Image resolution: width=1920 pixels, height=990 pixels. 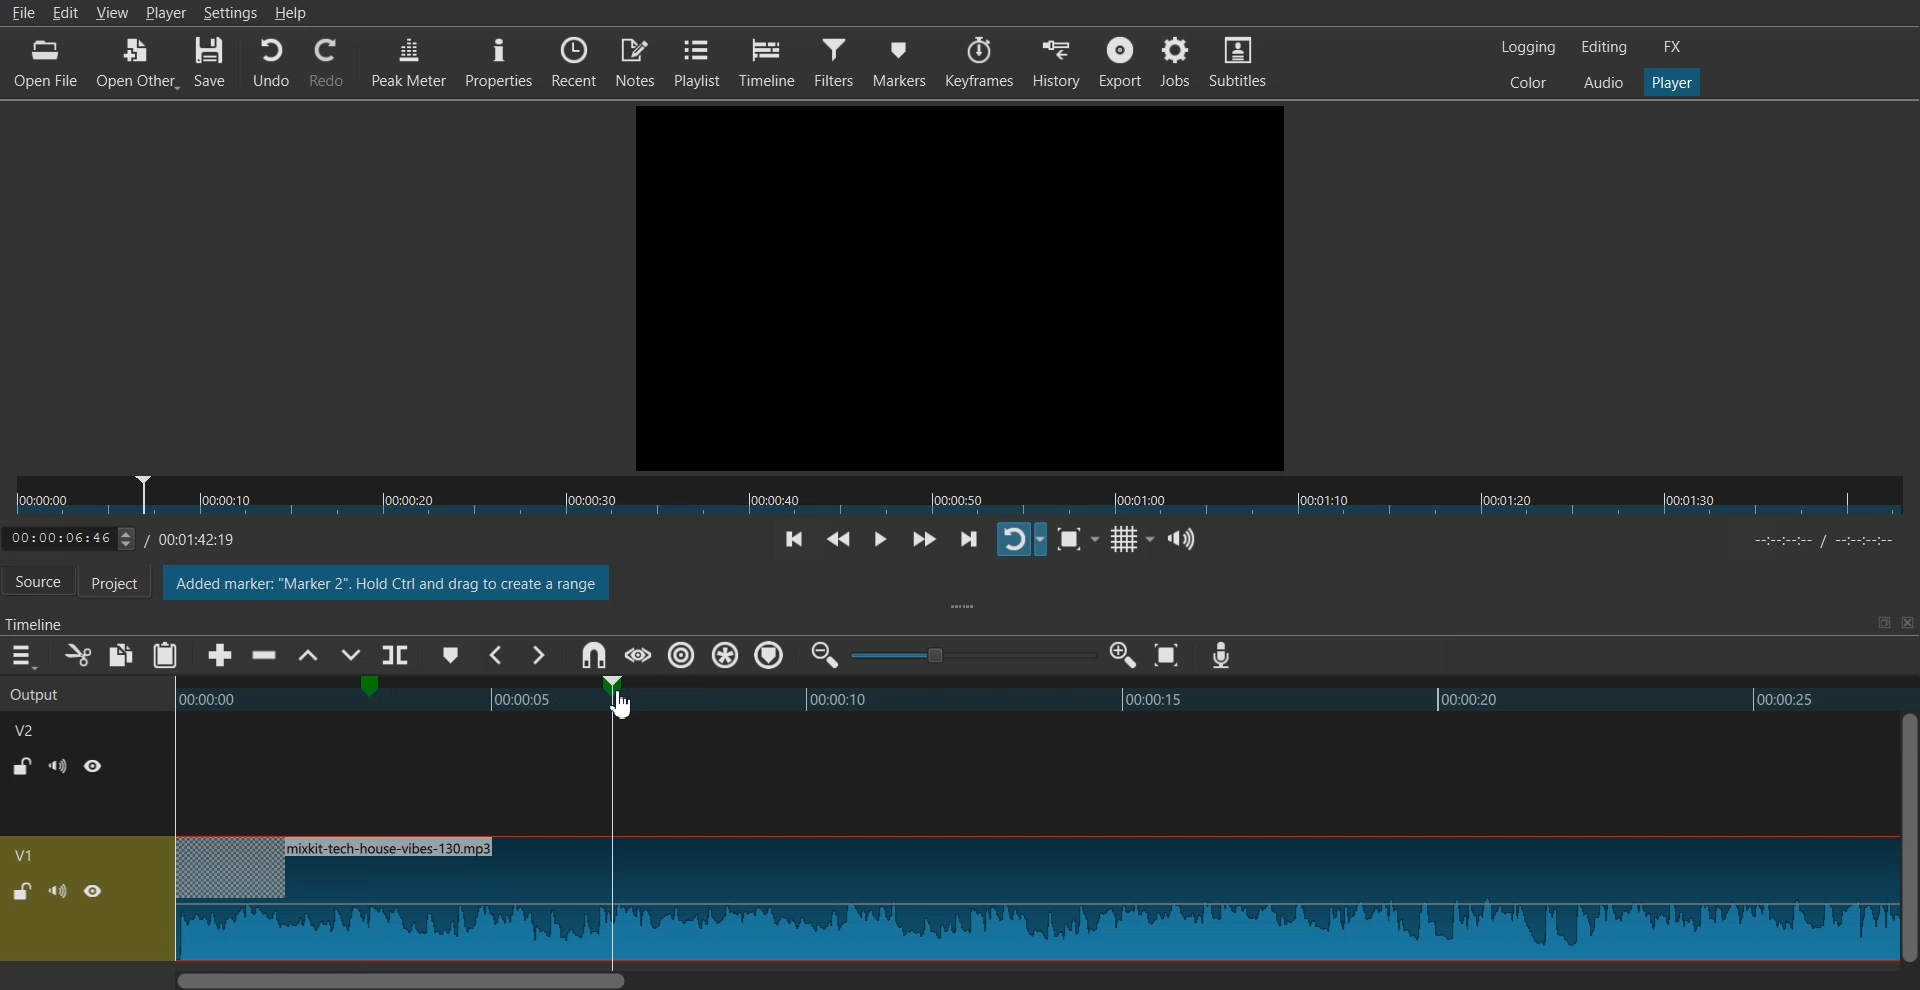 I want to click on Skip to previous point, so click(x=794, y=541).